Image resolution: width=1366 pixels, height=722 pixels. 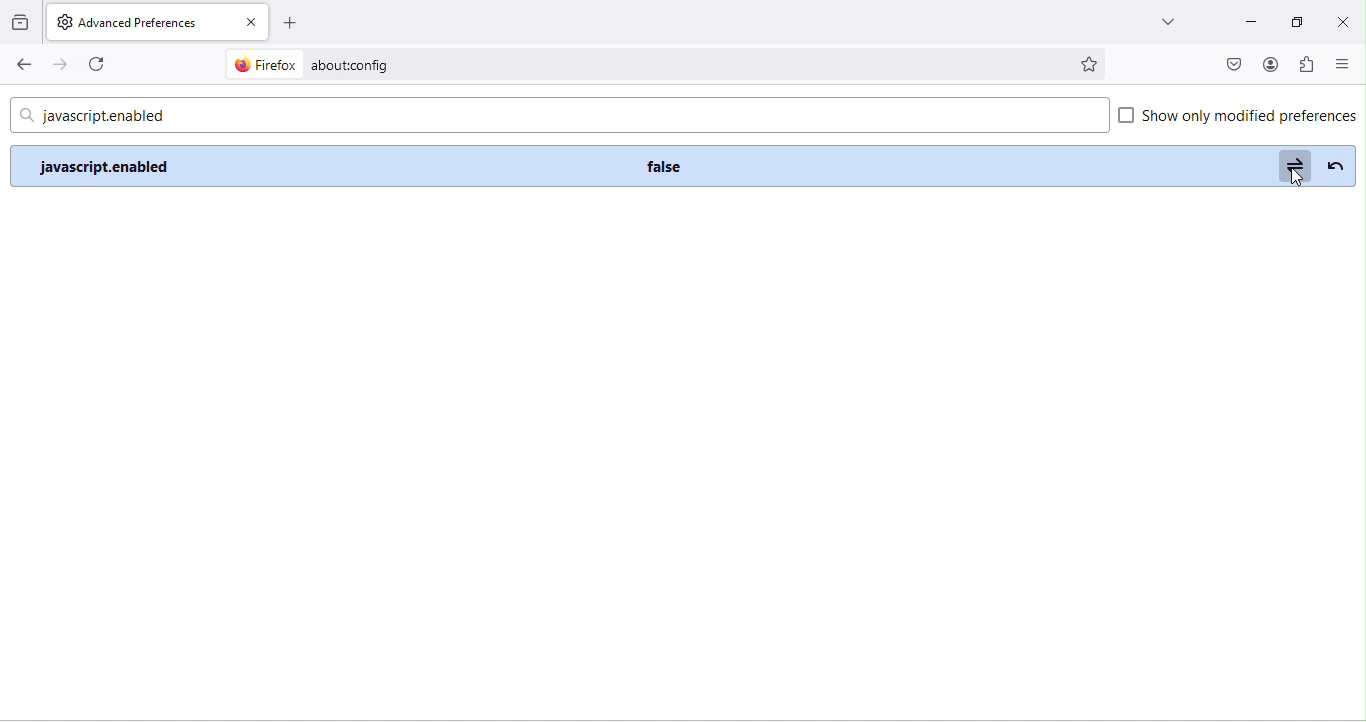 What do you see at coordinates (252, 22) in the screenshot?
I see `close tab` at bounding box center [252, 22].